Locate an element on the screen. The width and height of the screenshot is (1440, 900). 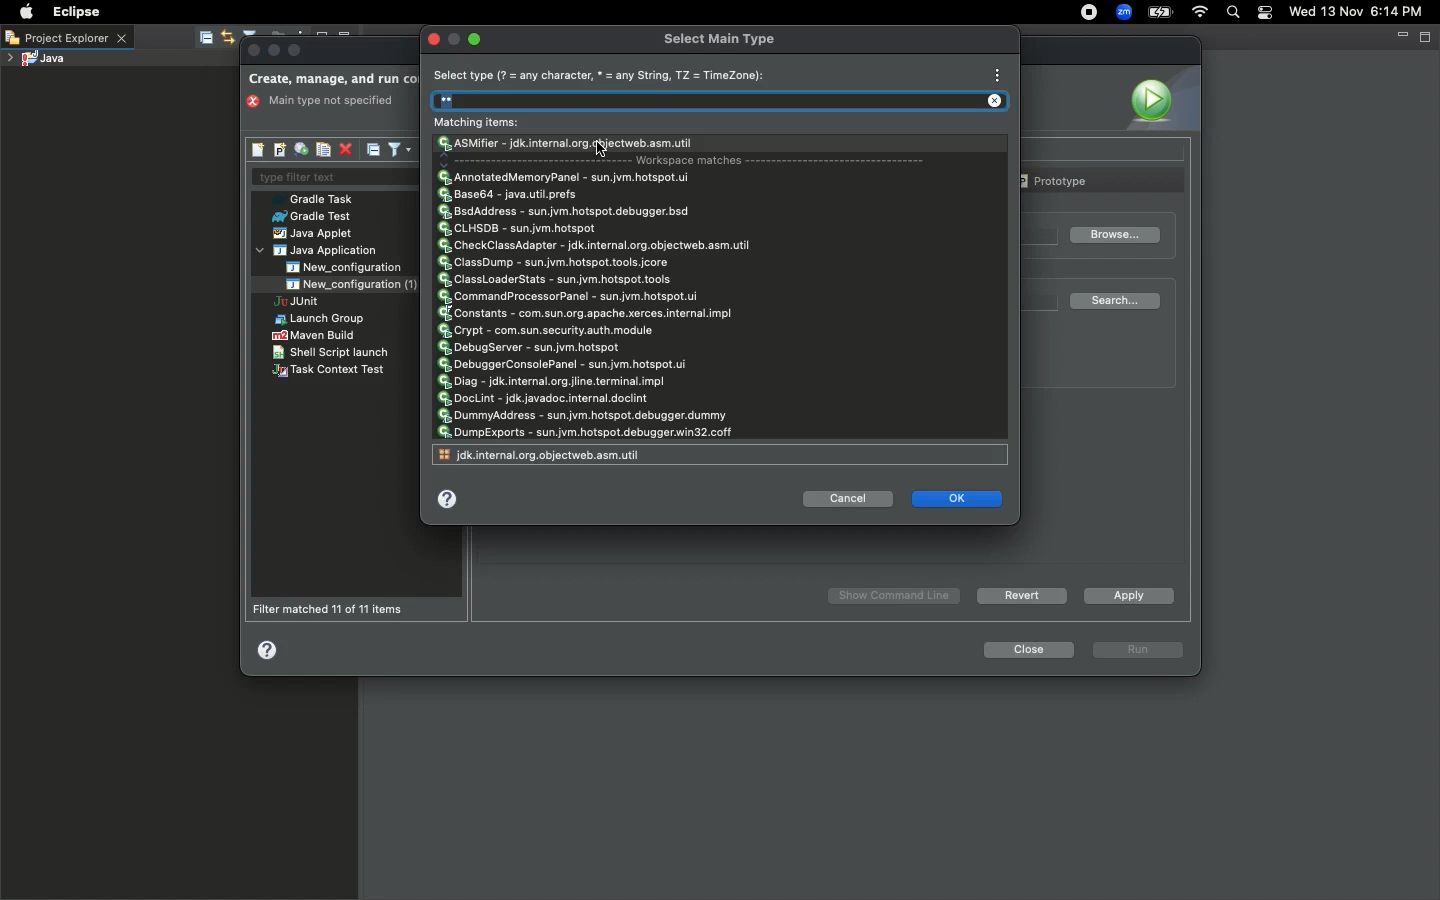
Apply is located at coordinates (1125, 595).